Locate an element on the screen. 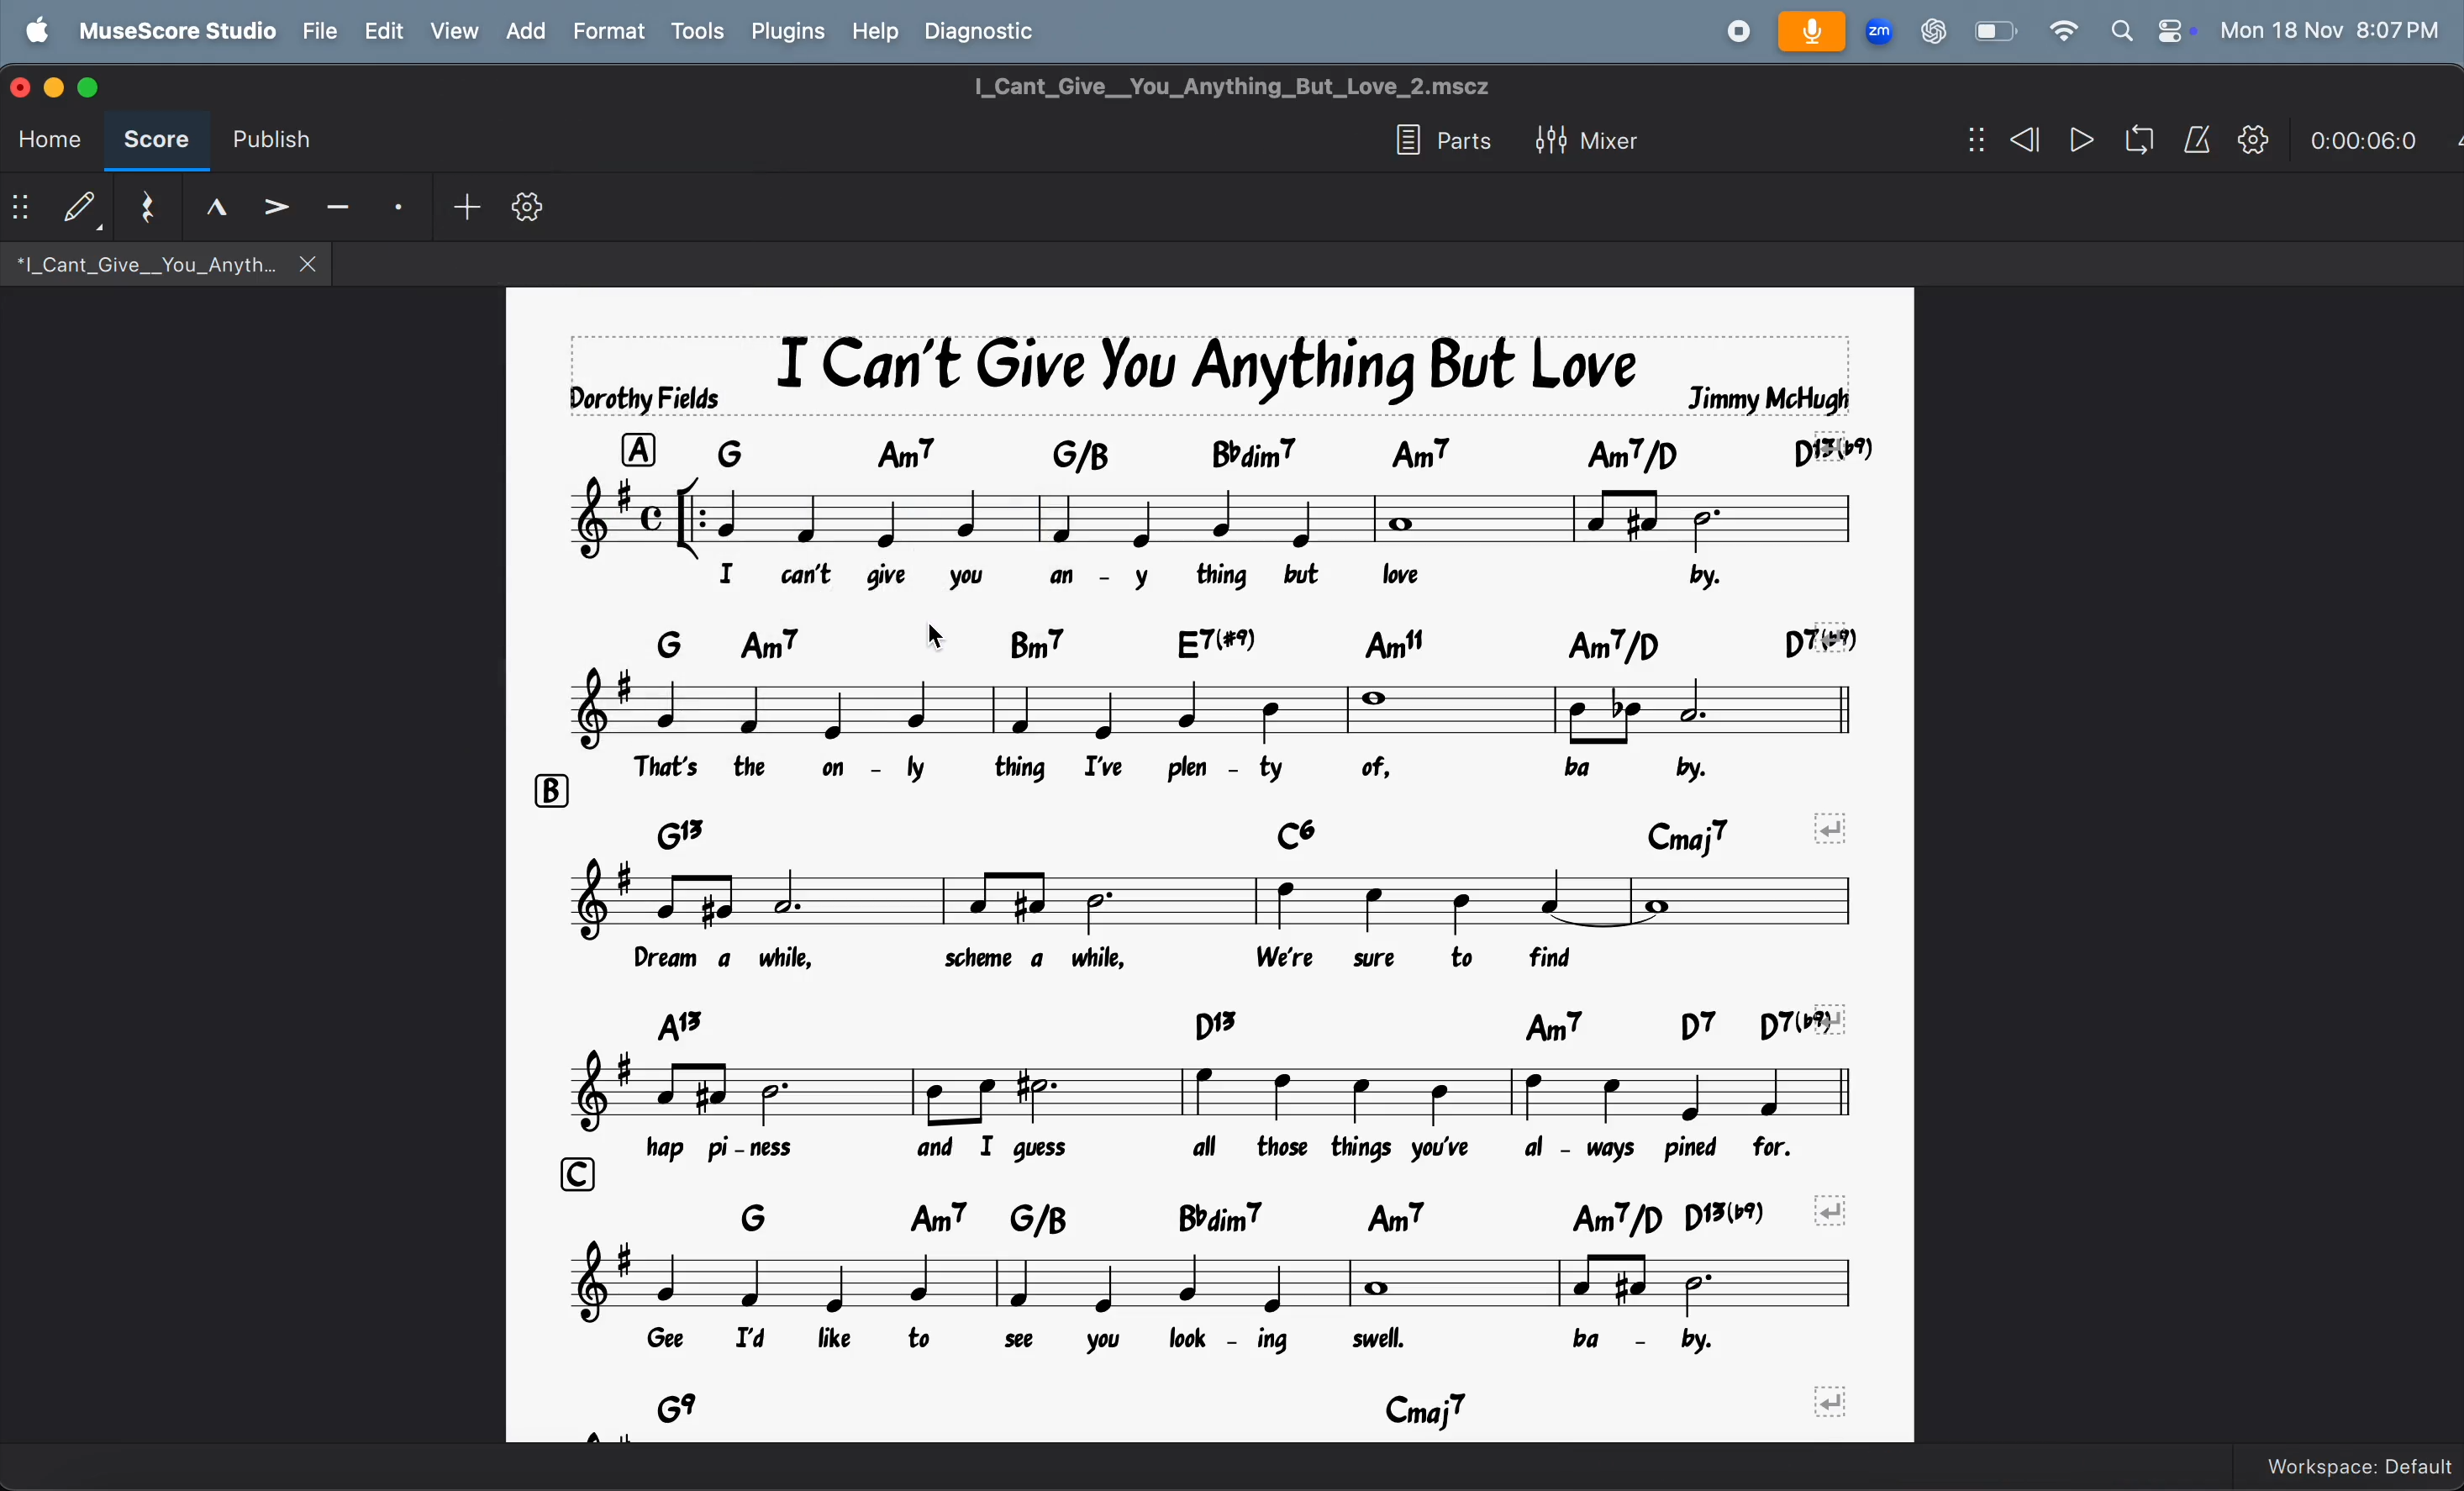 This screenshot has height=1491, width=2464. view is located at coordinates (452, 31).